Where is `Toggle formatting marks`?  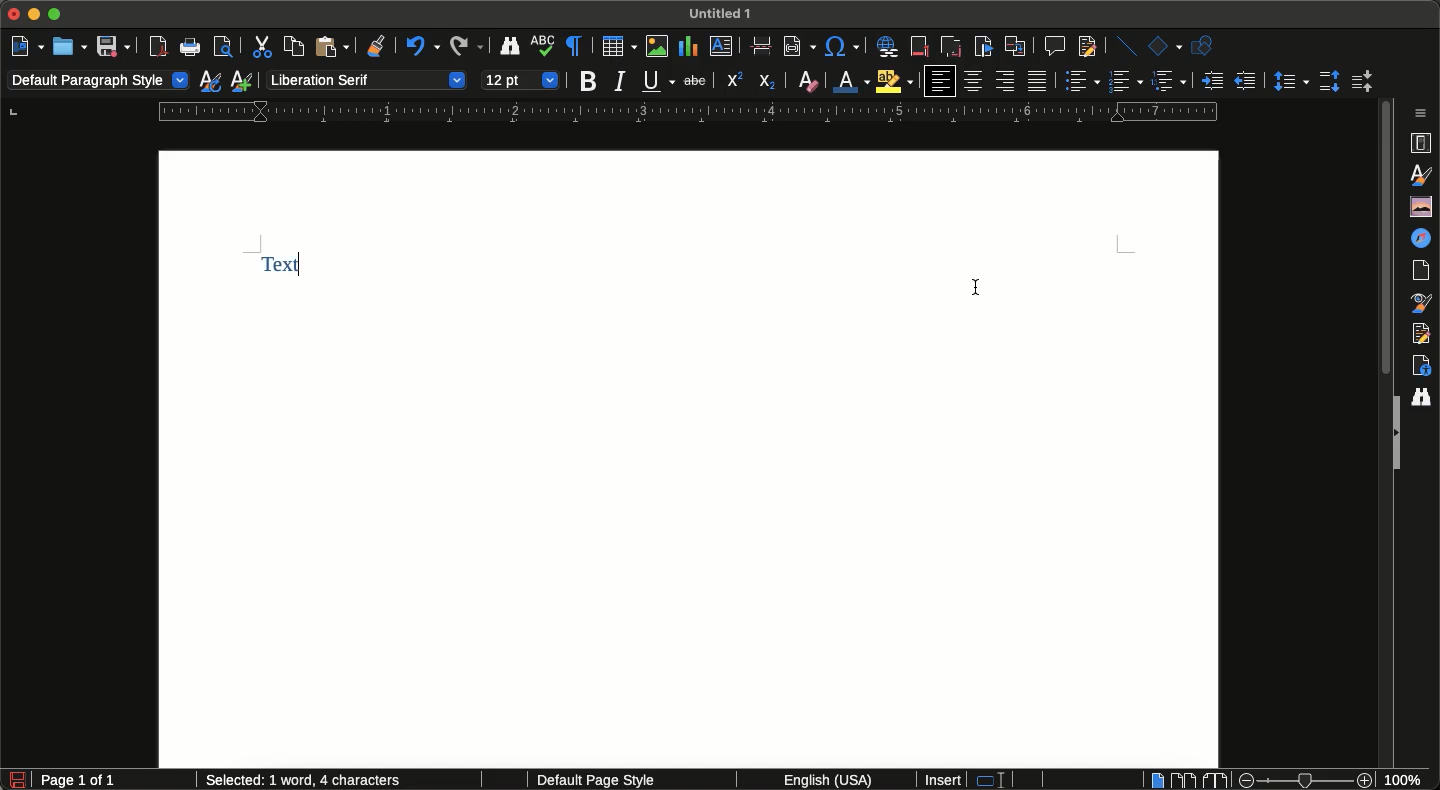
Toggle formatting marks is located at coordinates (576, 46).